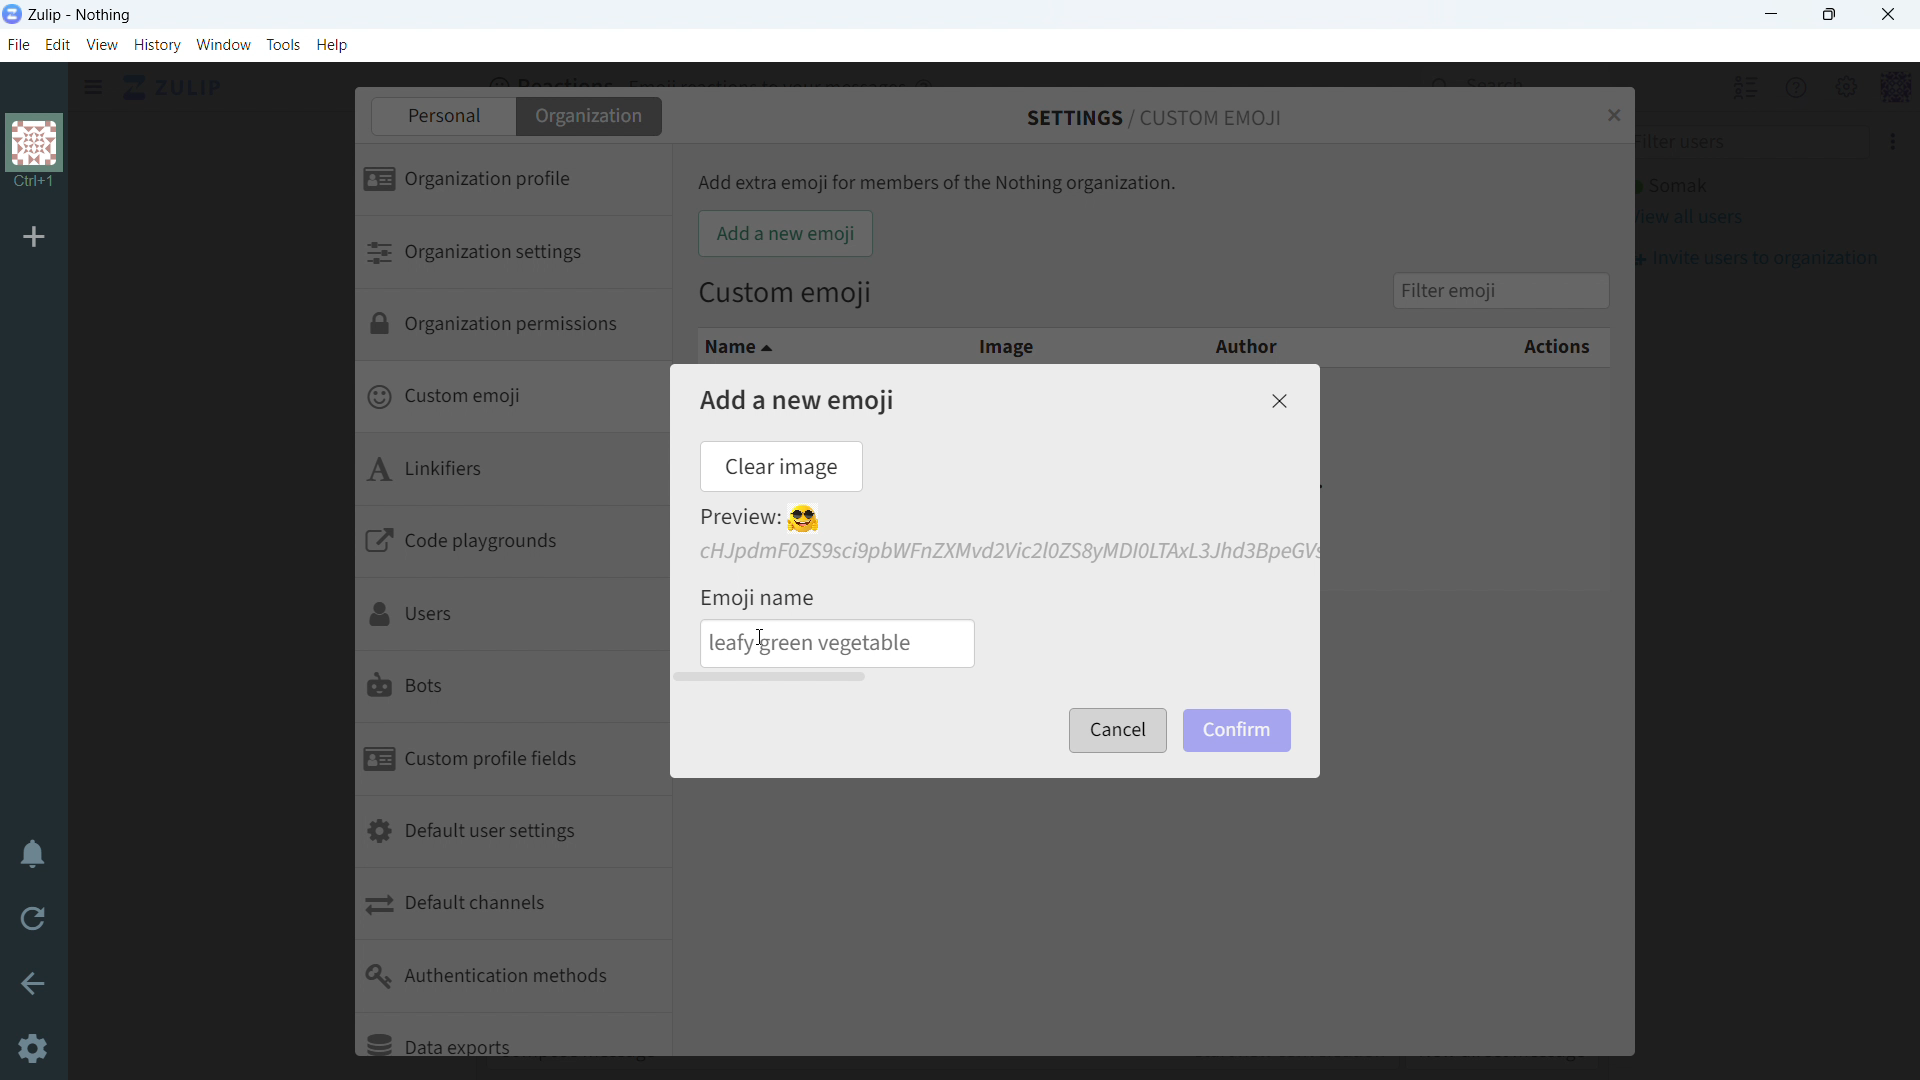 Image resolution: width=1920 pixels, height=1080 pixels. Describe the element at coordinates (32, 982) in the screenshot. I see `go back` at that location.